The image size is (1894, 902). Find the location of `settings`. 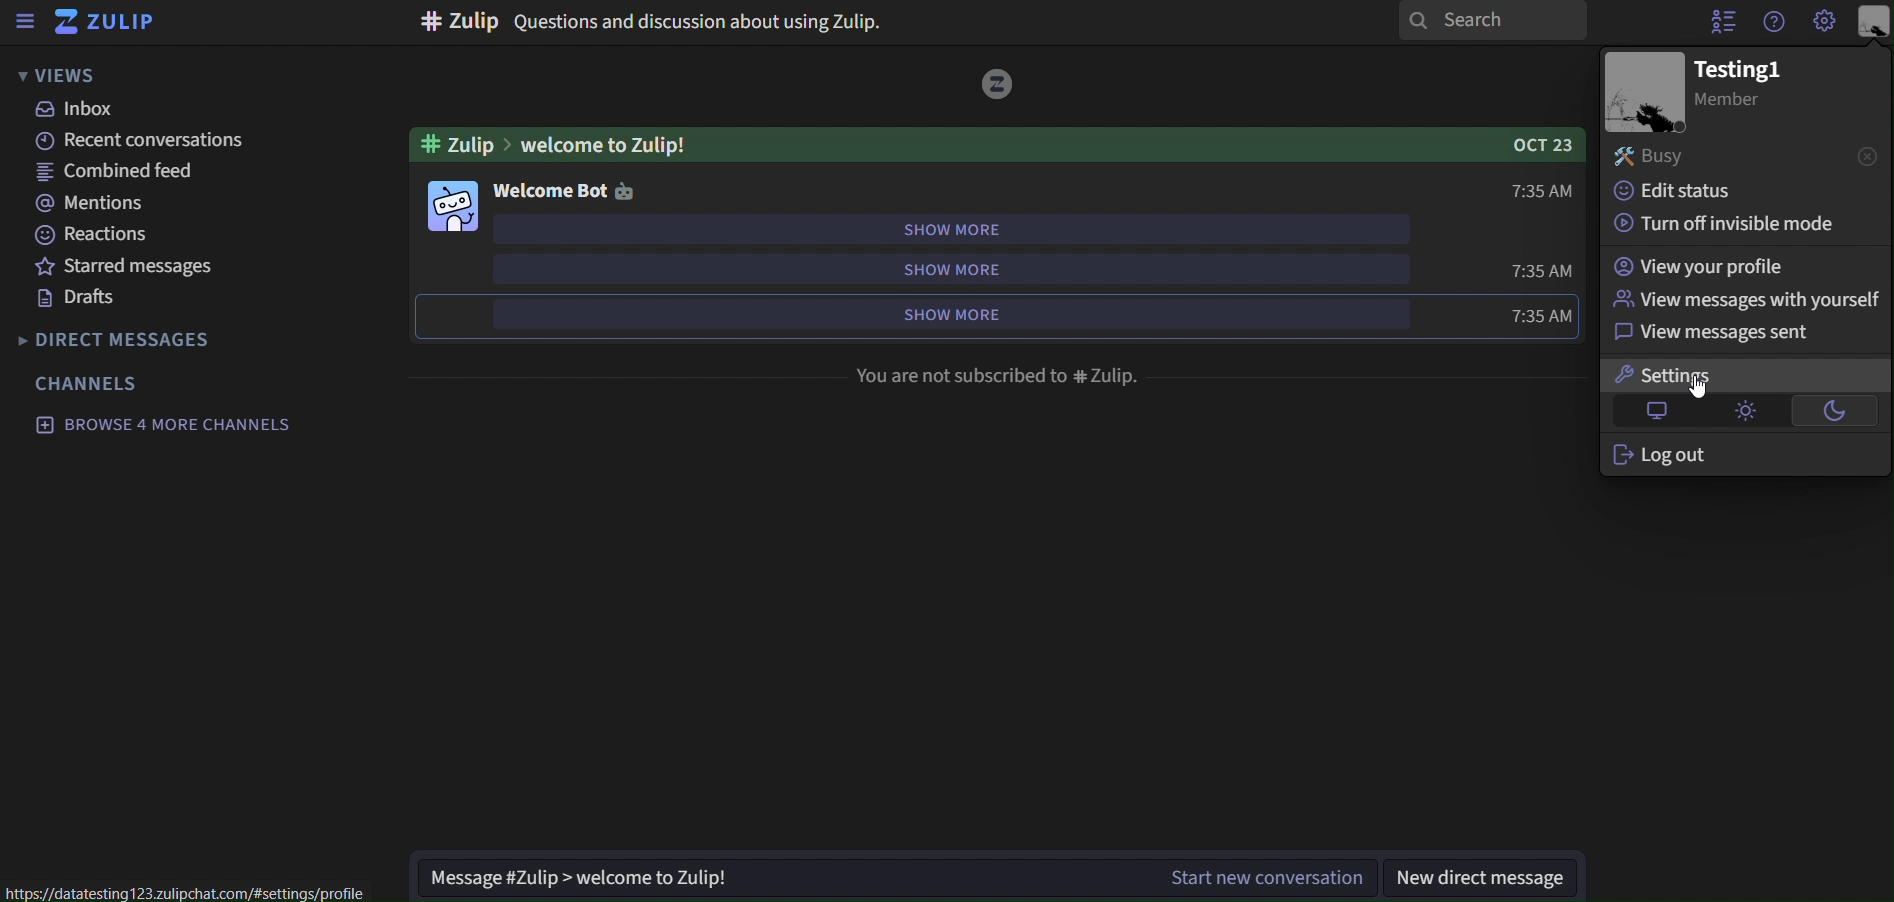

settings is located at coordinates (1742, 376).